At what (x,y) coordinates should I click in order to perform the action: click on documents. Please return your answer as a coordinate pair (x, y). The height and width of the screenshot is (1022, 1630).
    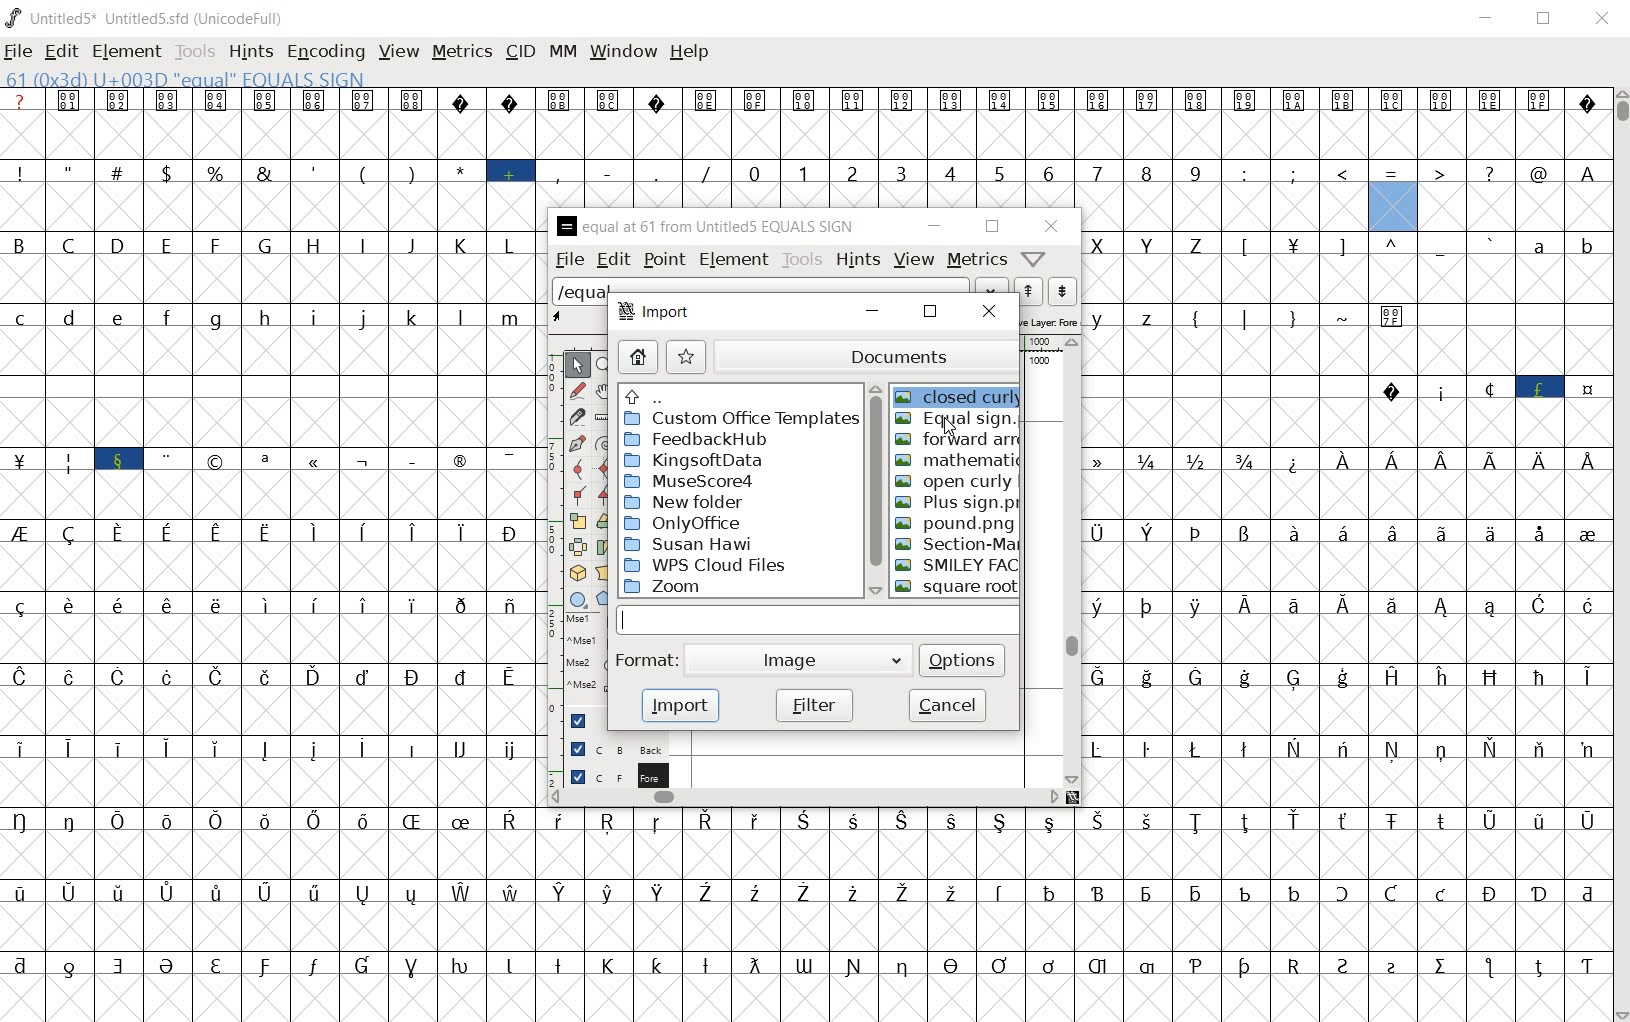
    Looking at the image, I should click on (861, 358).